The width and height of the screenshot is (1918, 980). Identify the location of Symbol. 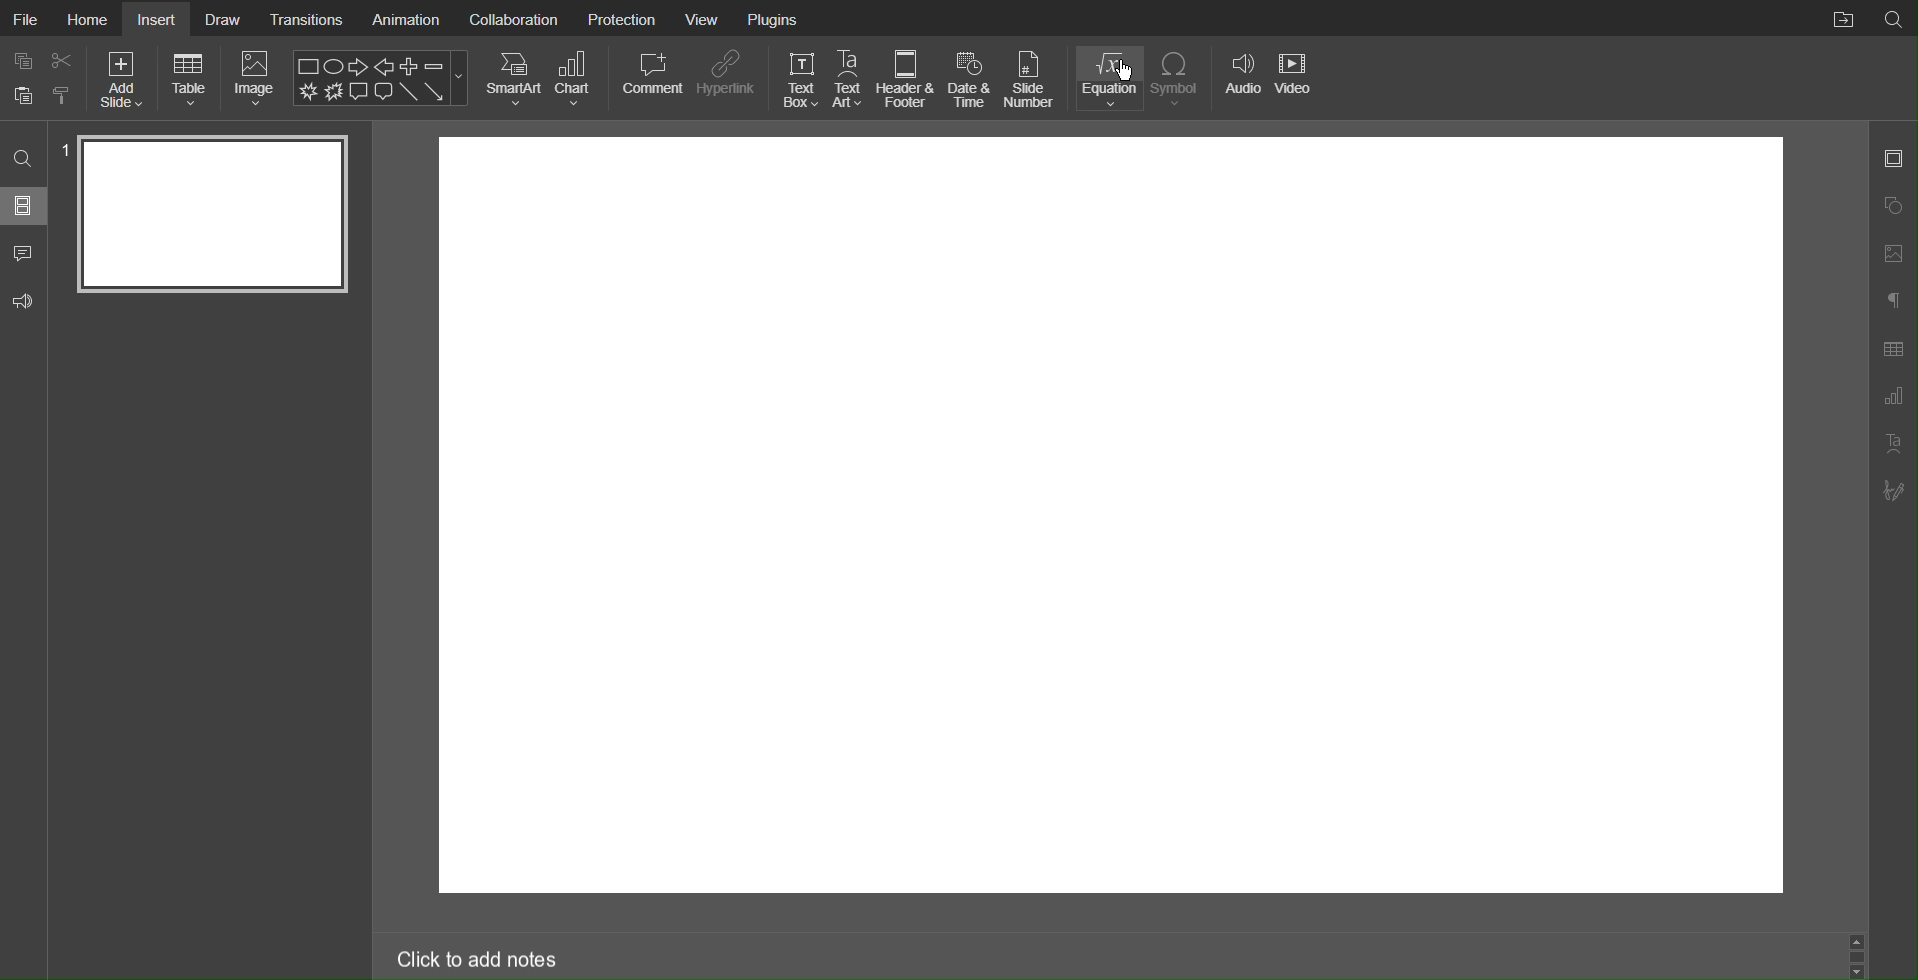
(1181, 79).